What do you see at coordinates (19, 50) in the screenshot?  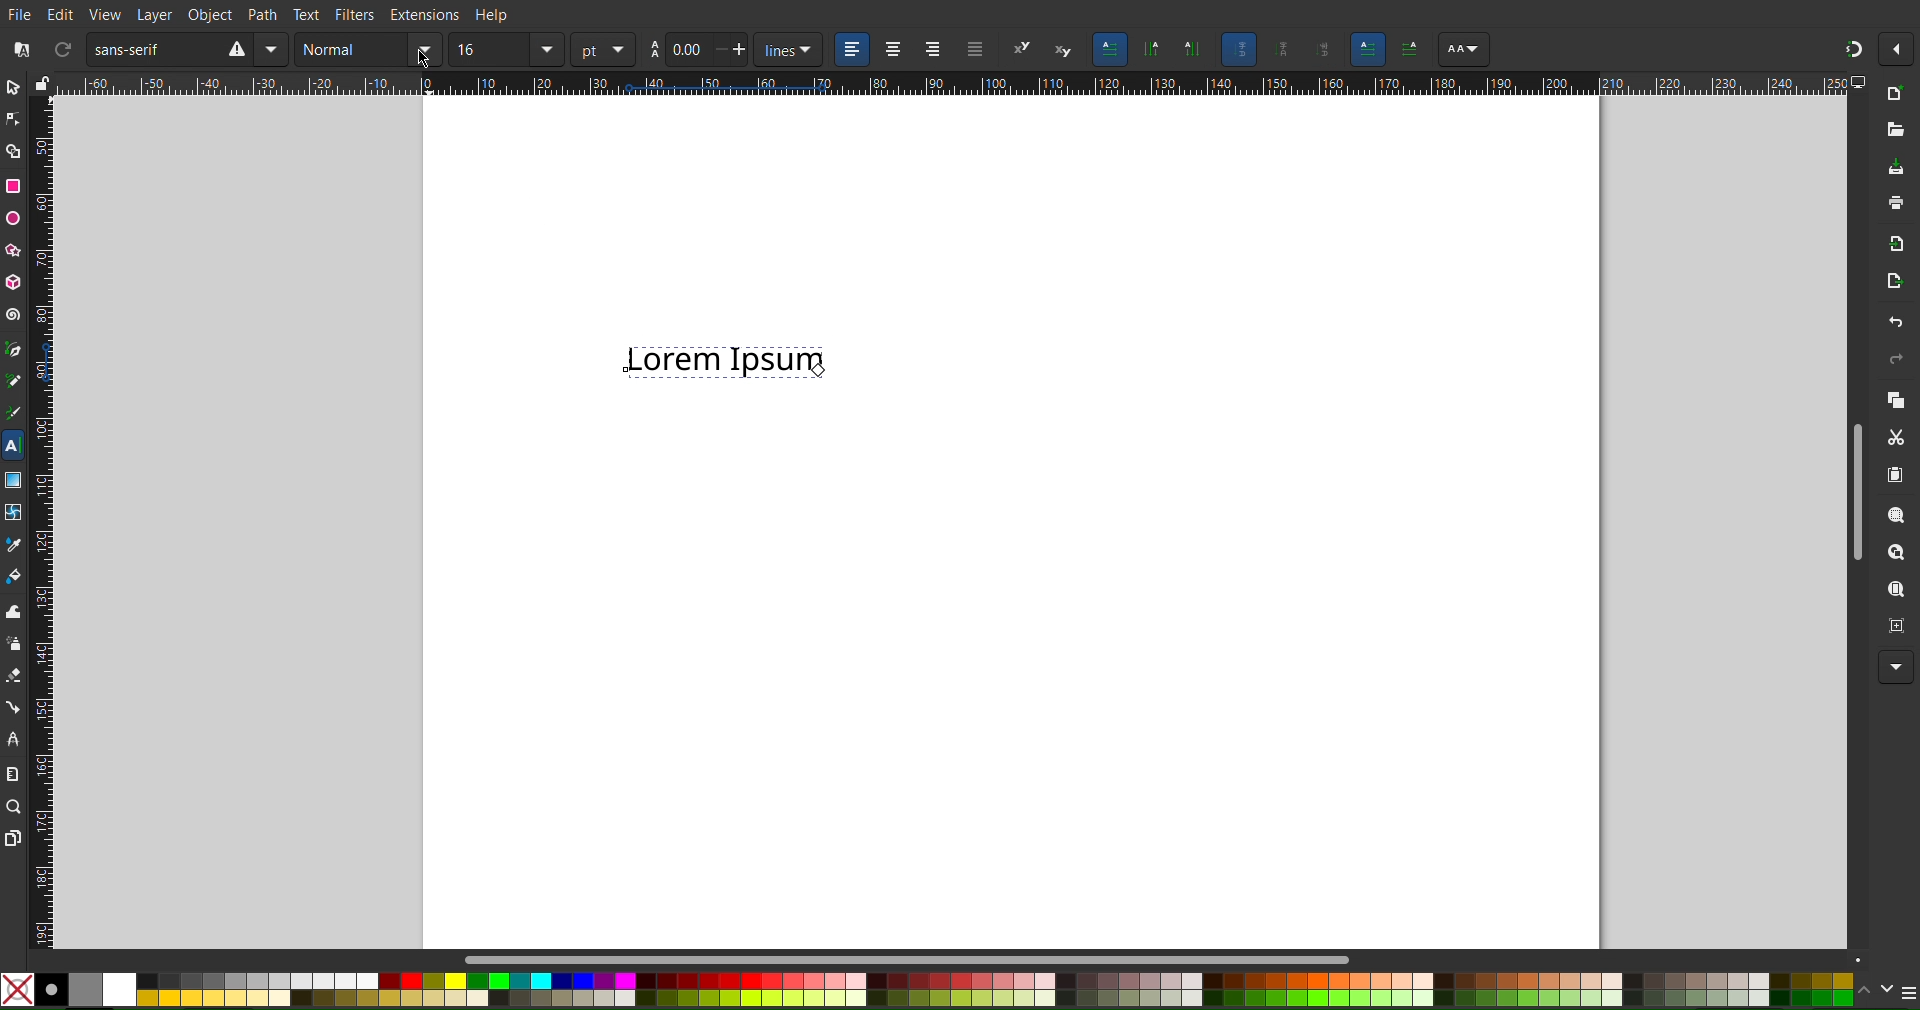 I see `Font Collection` at bounding box center [19, 50].